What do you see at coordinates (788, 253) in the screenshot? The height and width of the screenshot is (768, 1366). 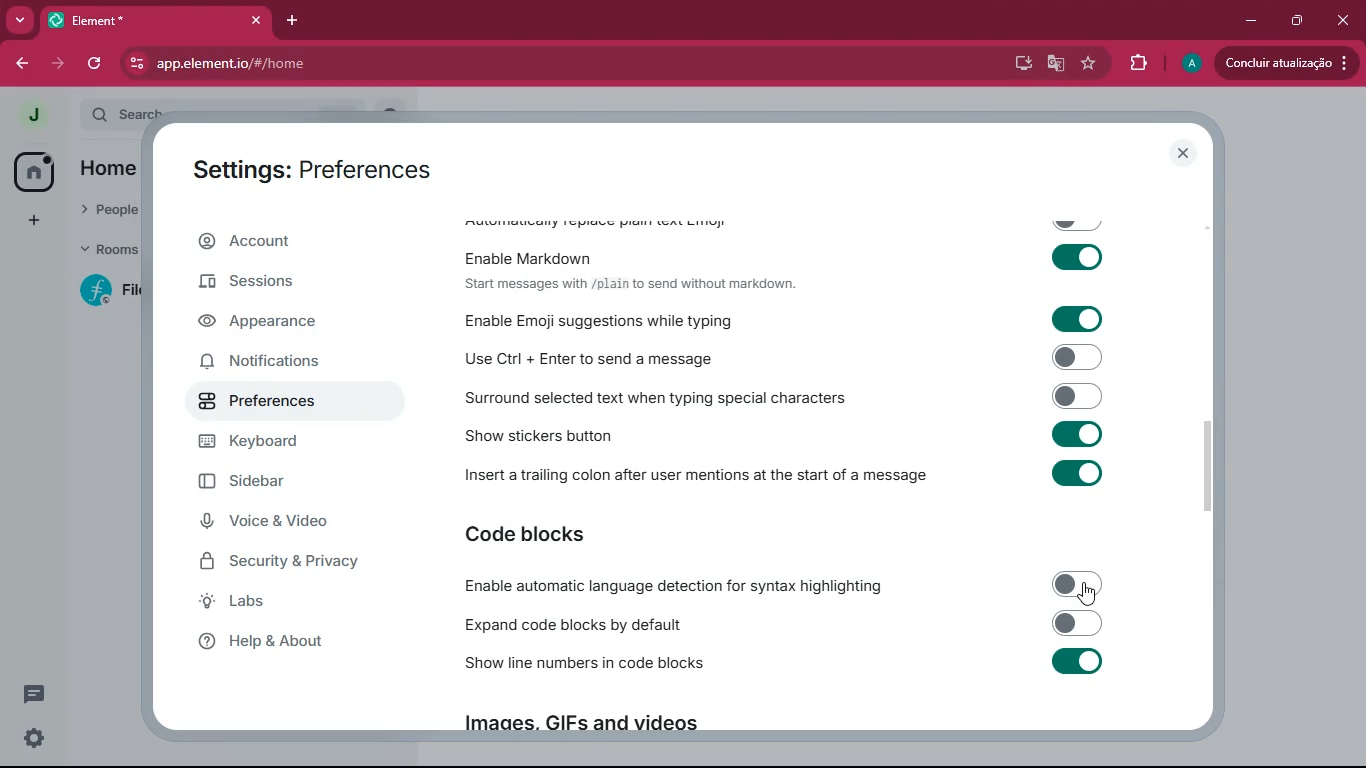 I see `Enable Markdown` at bounding box center [788, 253].